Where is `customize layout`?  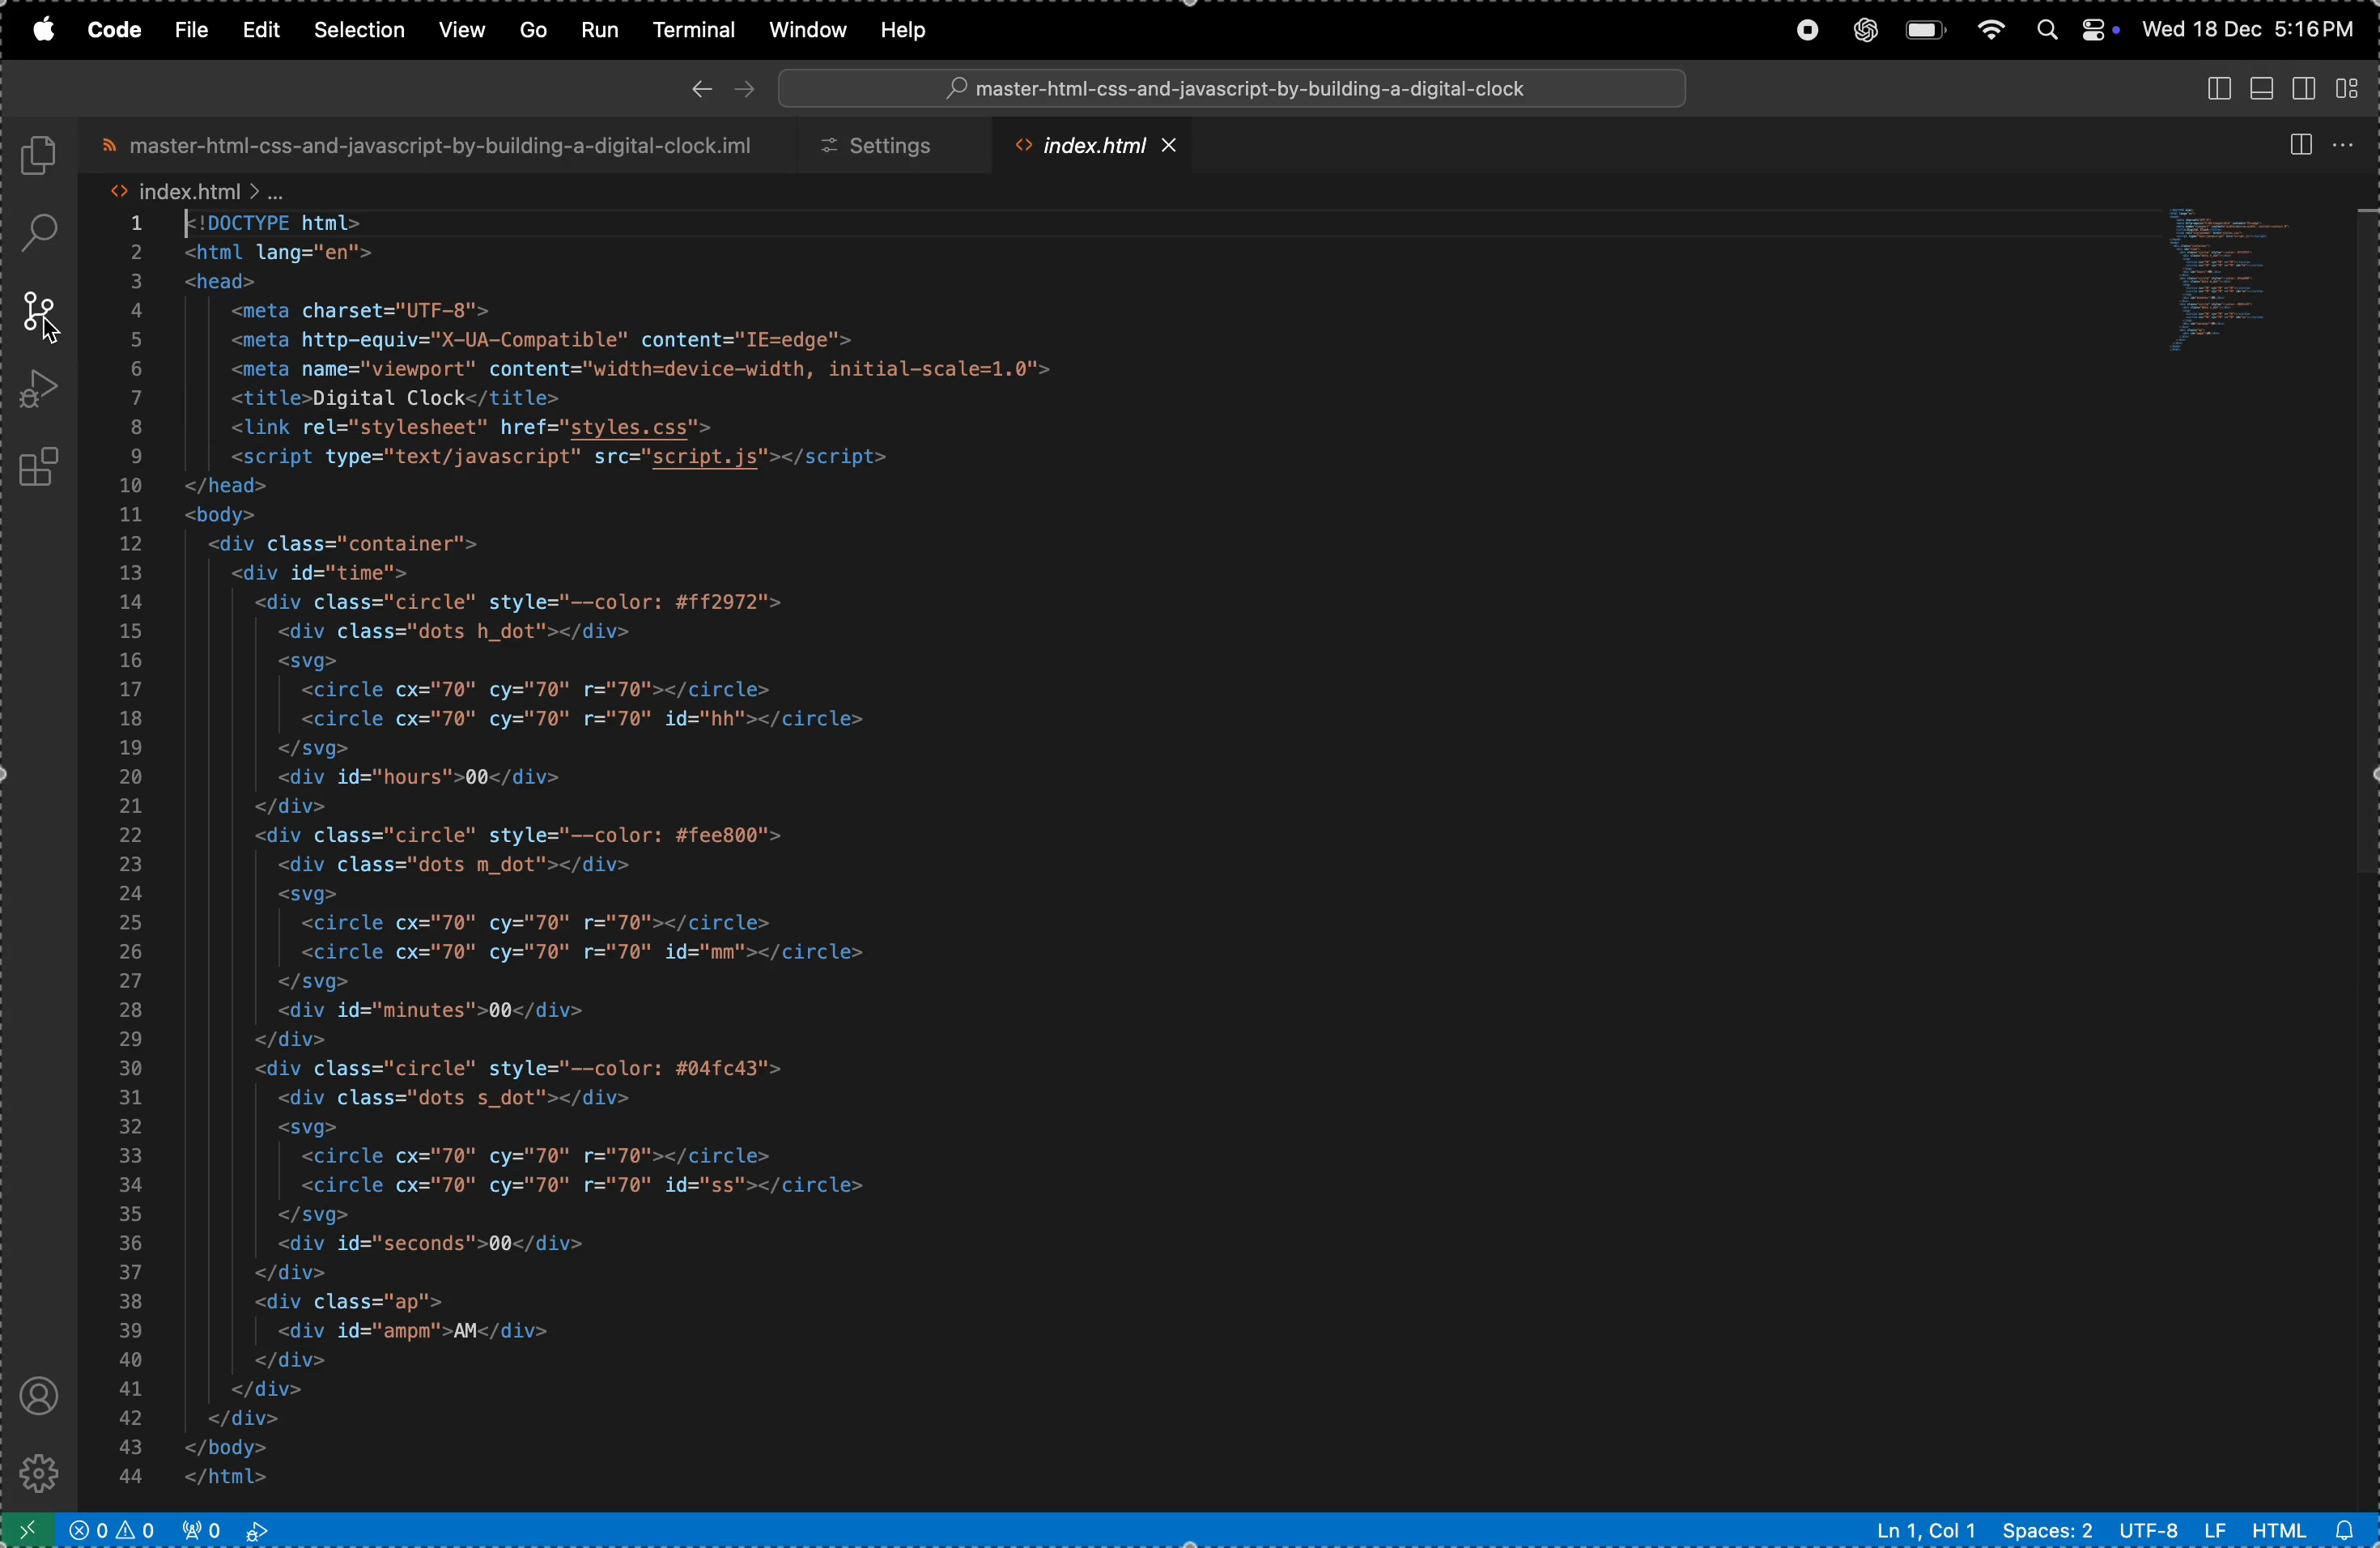 customize layout is located at coordinates (2349, 87).